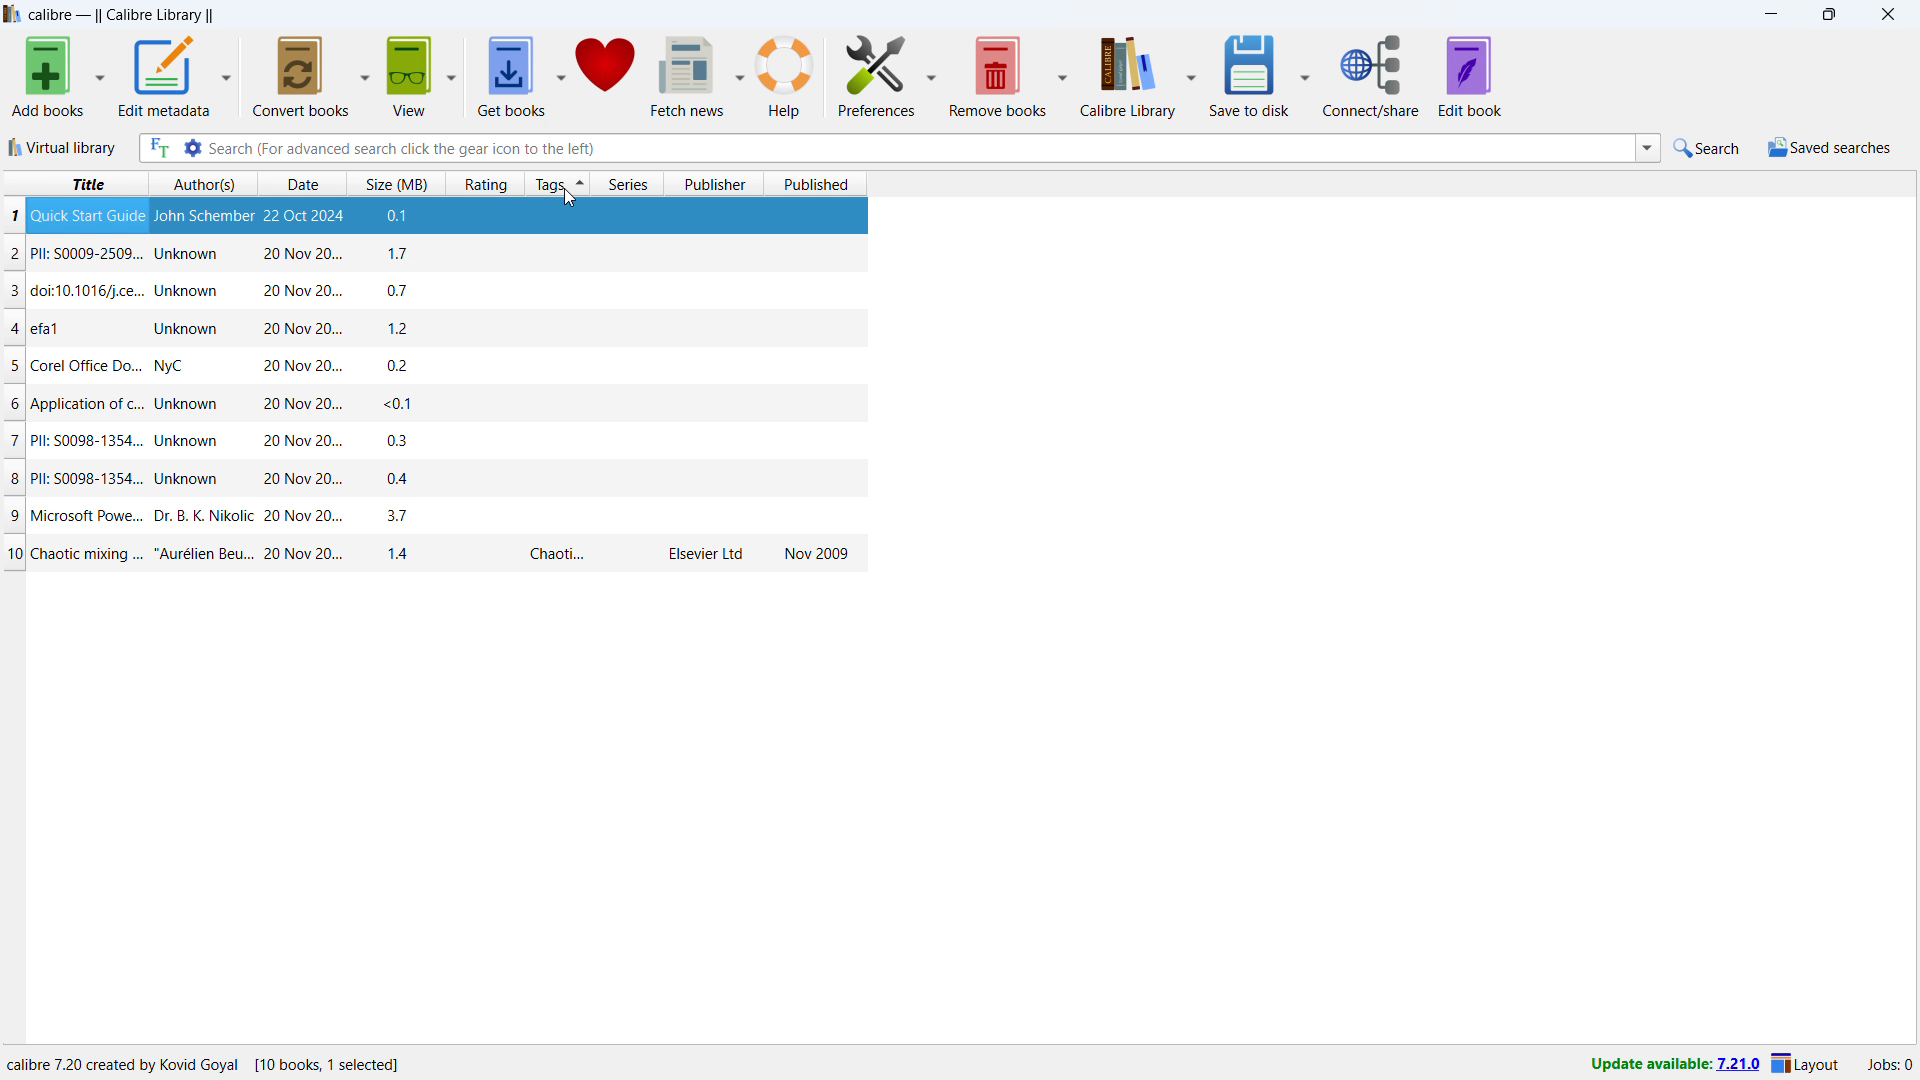  What do you see at coordinates (561, 74) in the screenshot?
I see `get books options` at bounding box center [561, 74].